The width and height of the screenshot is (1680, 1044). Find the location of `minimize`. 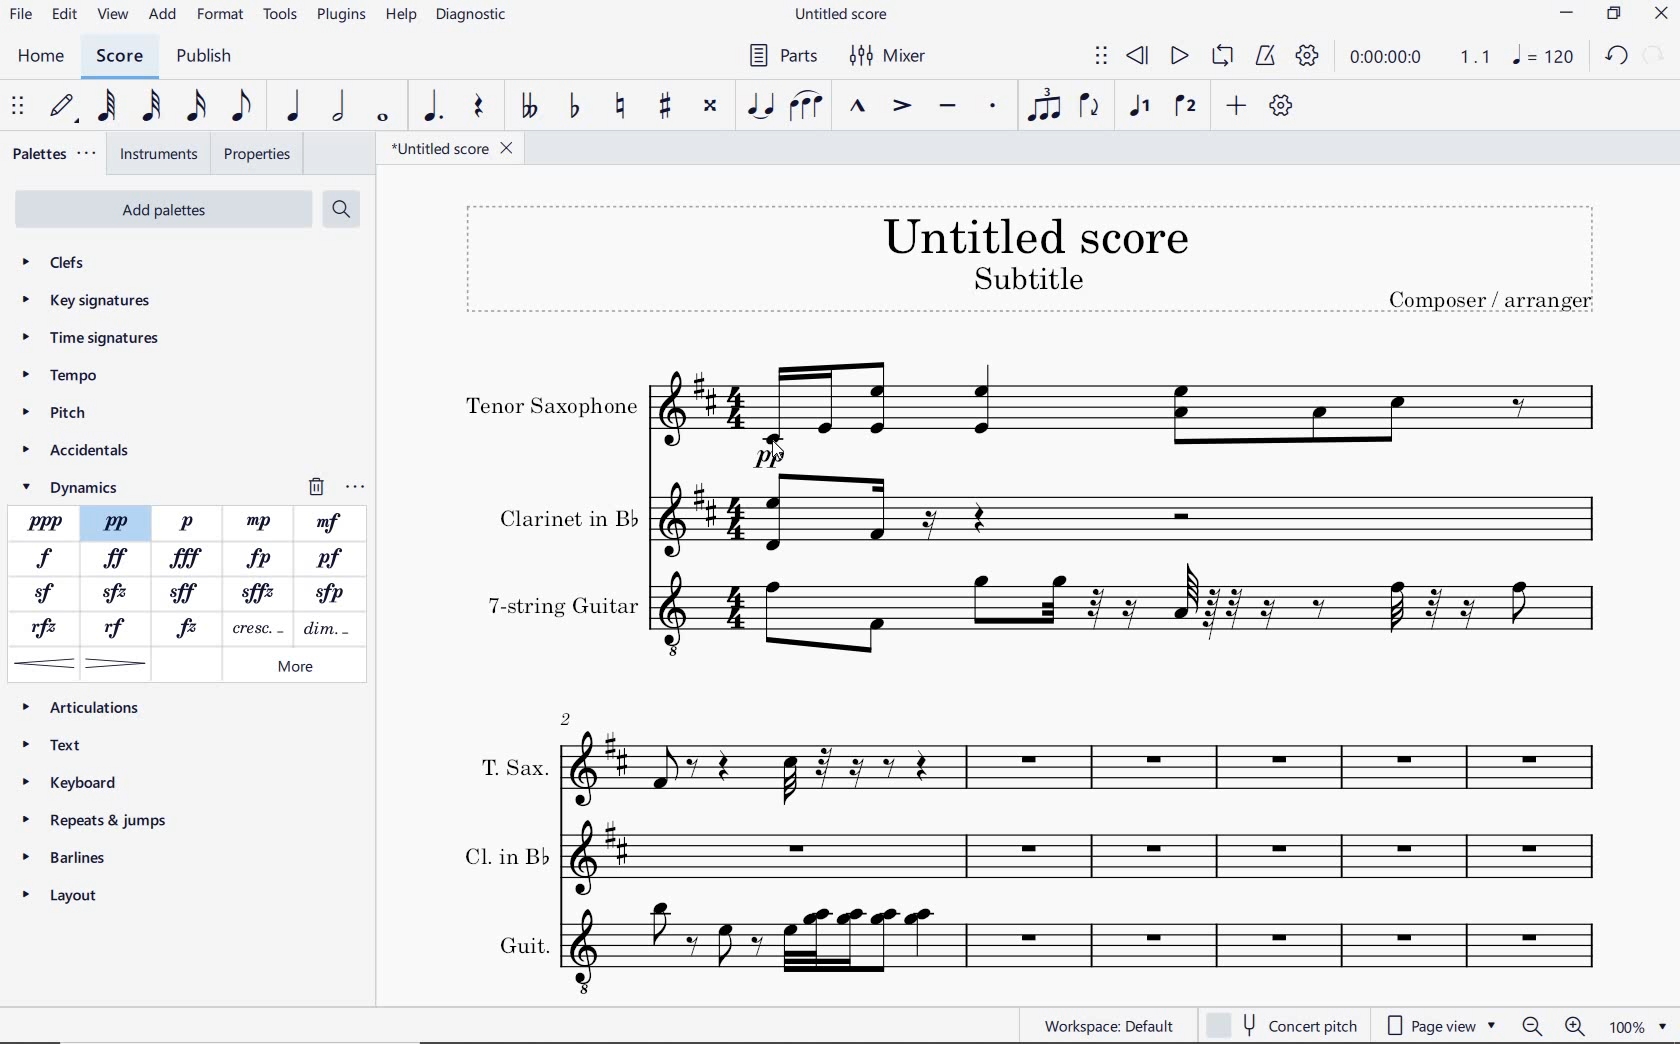

minimize is located at coordinates (1566, 13).